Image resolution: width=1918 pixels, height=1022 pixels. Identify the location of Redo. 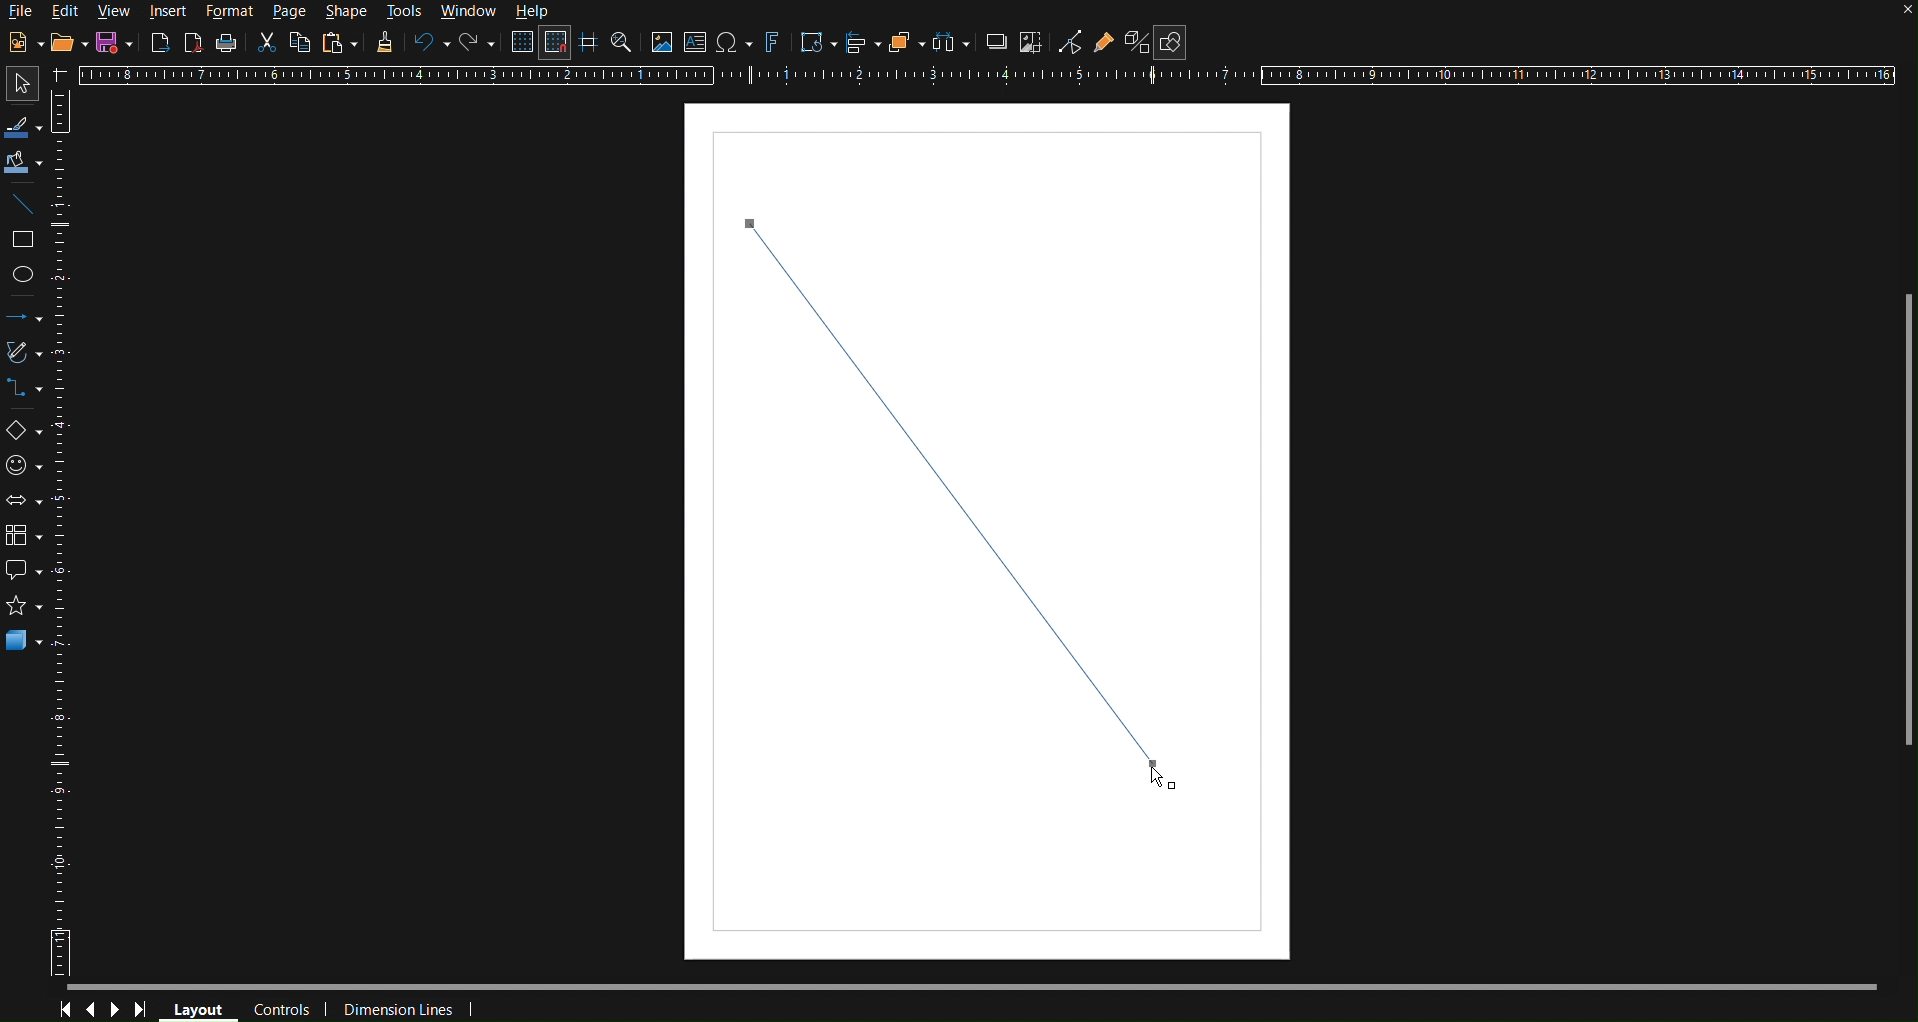
(479, 43).